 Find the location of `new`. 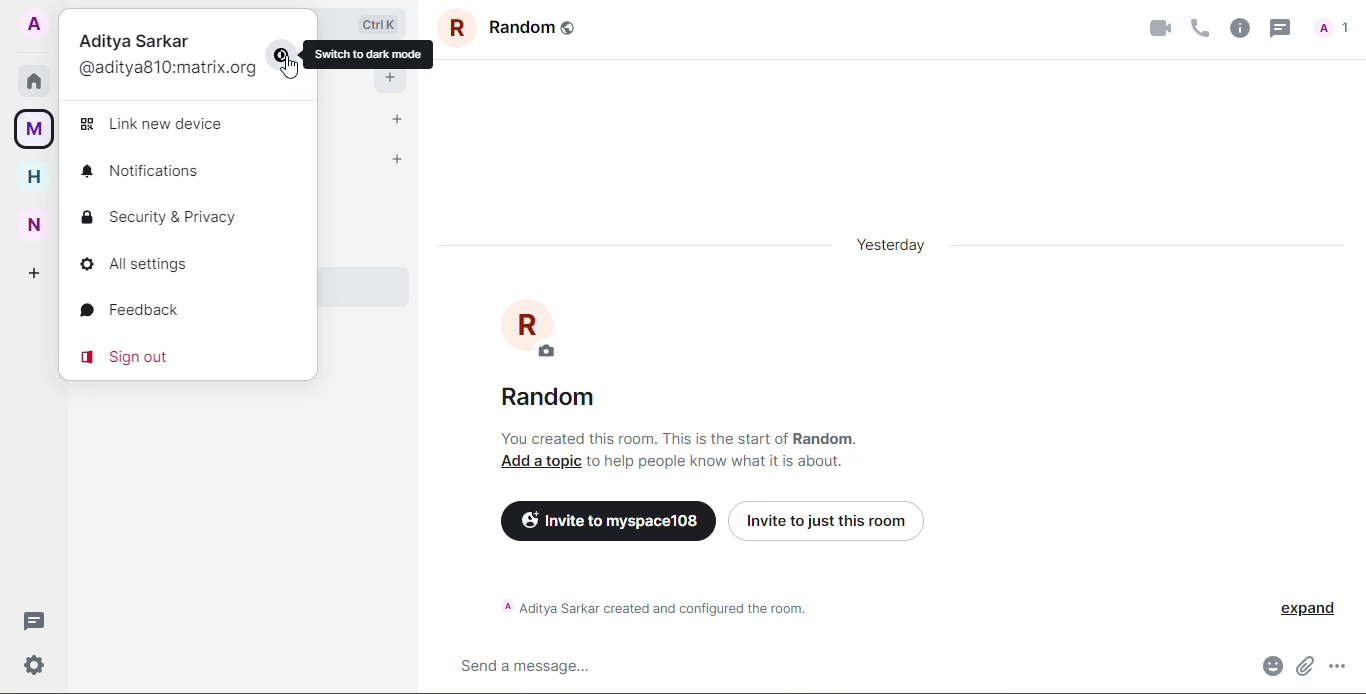

new is located at coordinates (36, 223).